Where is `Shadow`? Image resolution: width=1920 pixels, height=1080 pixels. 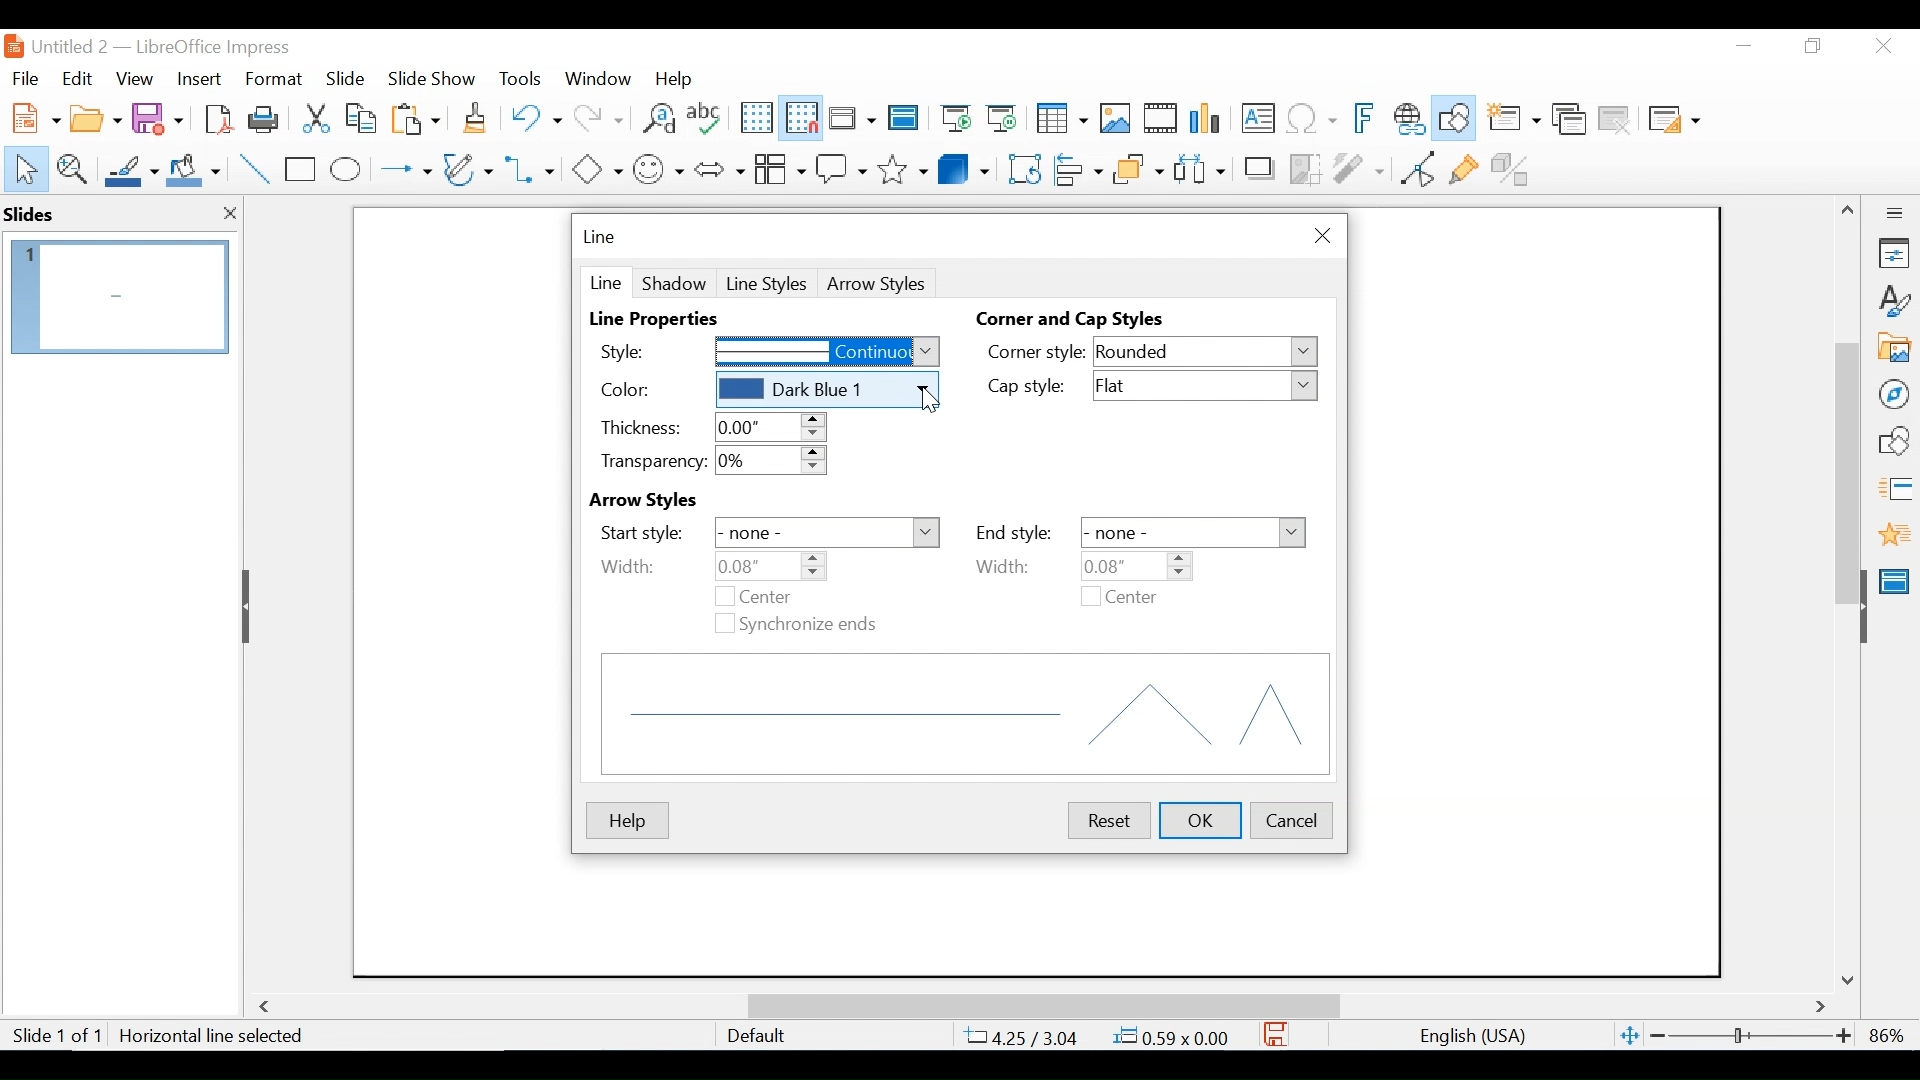
Shadow is located at coordinates (674, 282).